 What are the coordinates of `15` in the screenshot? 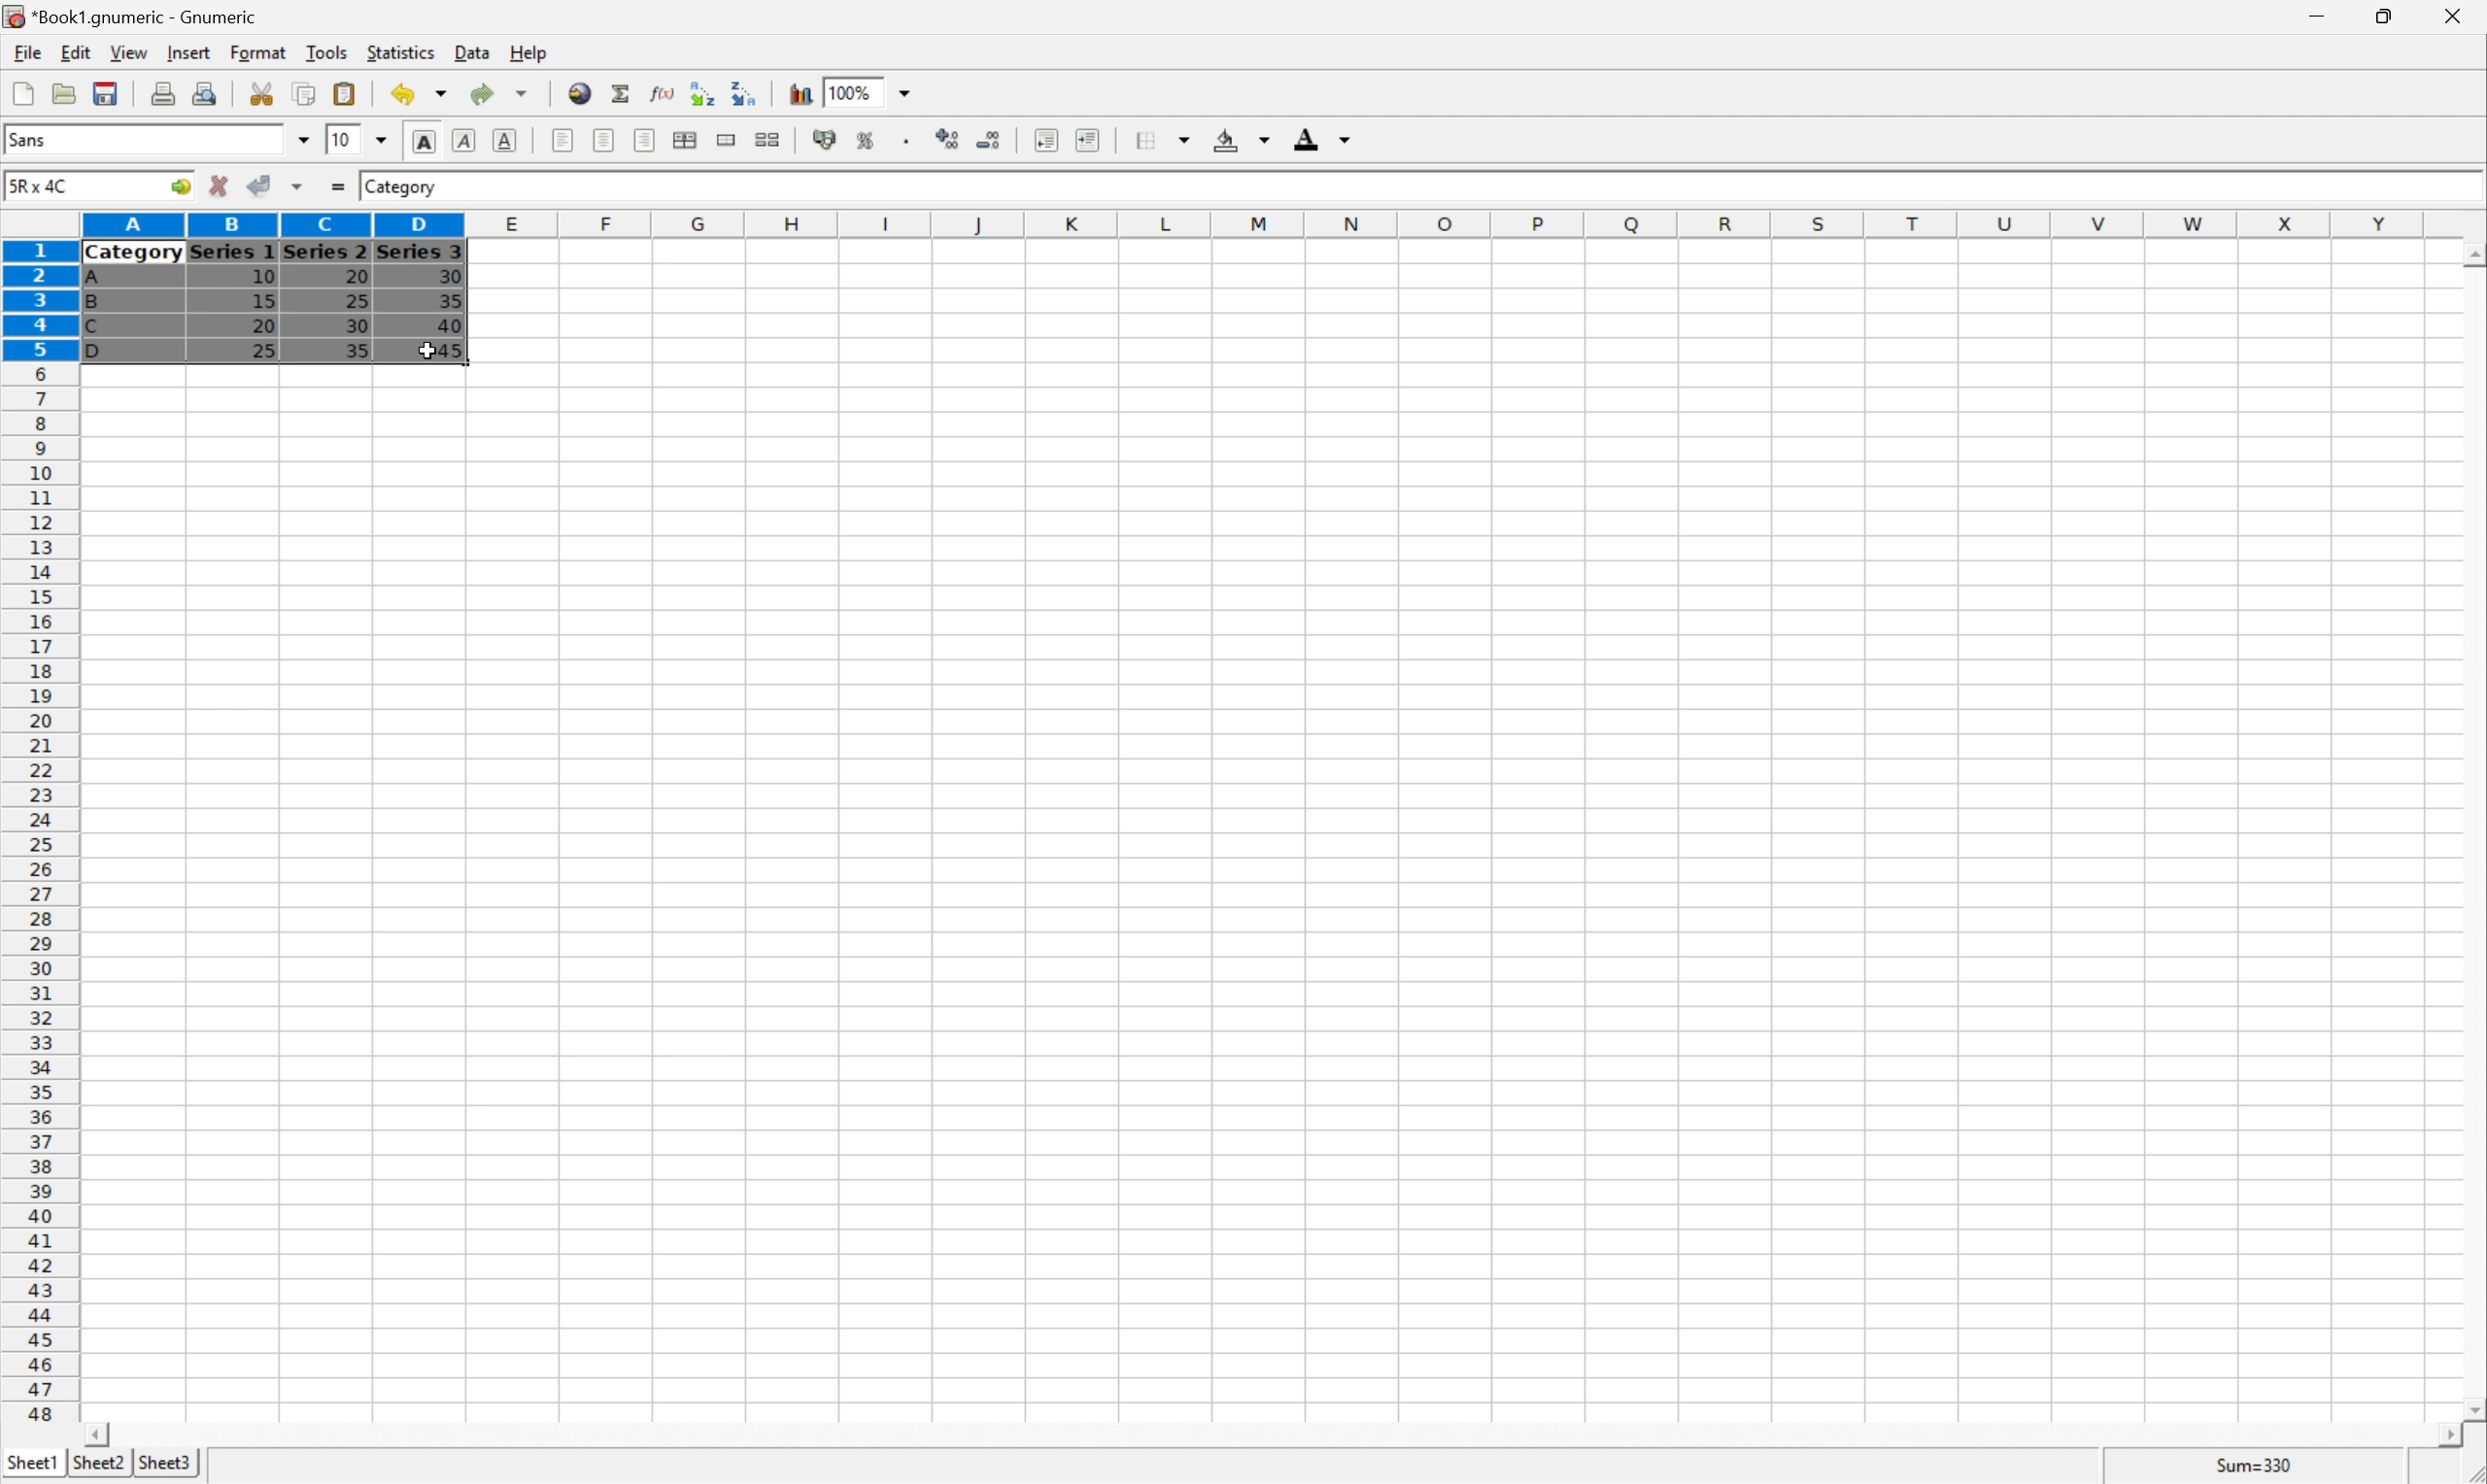 It's located at (264, 300).